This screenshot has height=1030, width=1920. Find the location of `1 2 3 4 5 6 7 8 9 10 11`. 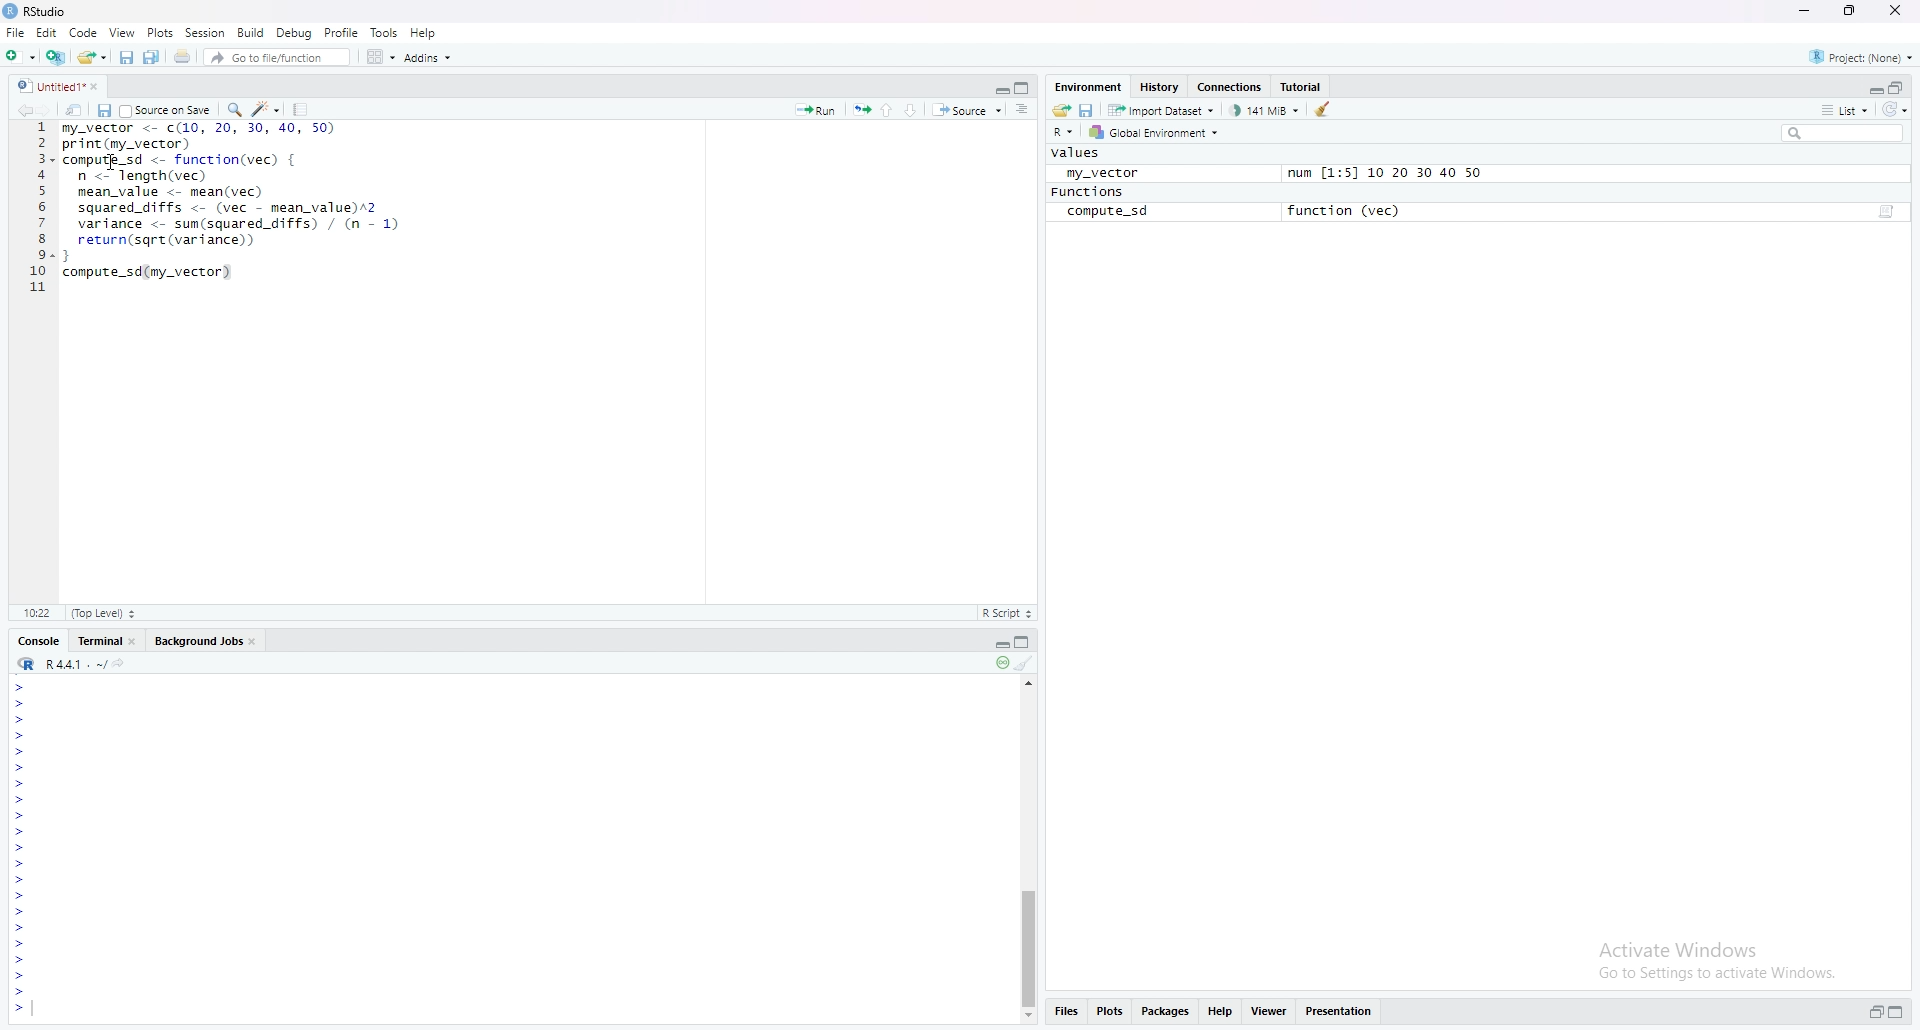

1 2 3 4 5 6 7 8 9 10 11 is located at coordinates (39, 207).